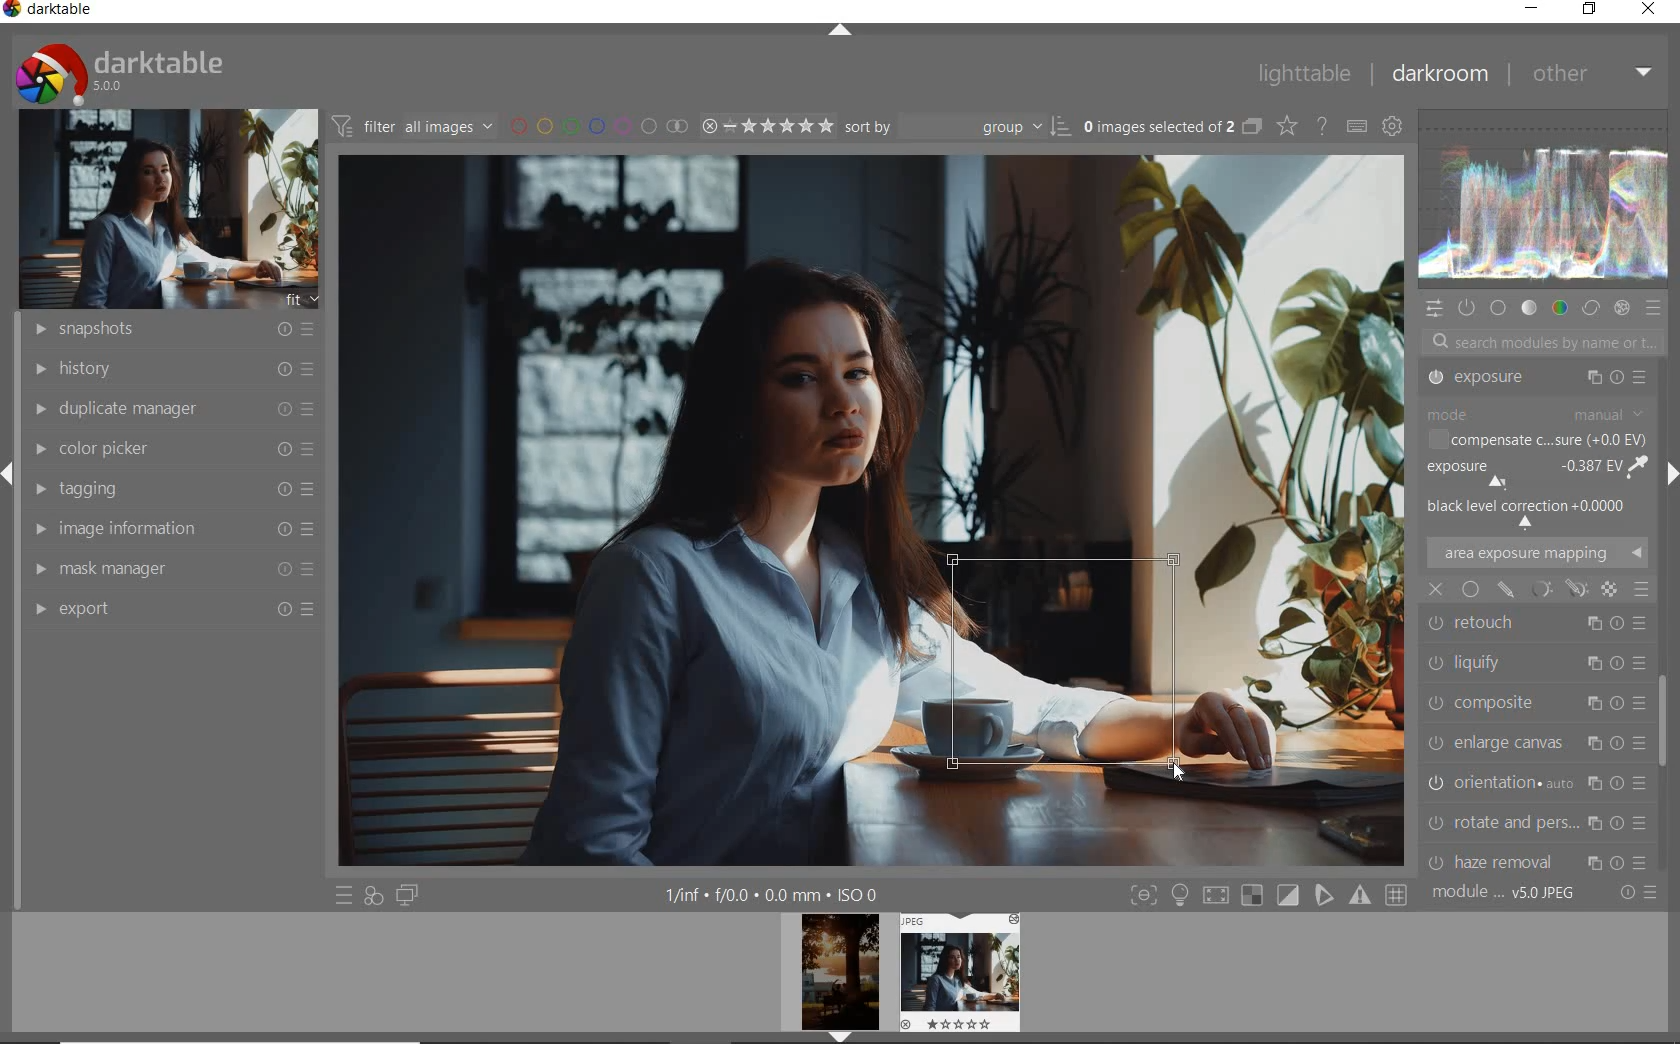 This screenshot has height=1044, width=1680. What do you see at coordinates (170, 370) in the screenshot?
I see `HISTORY` at bounding box center [170, 370].